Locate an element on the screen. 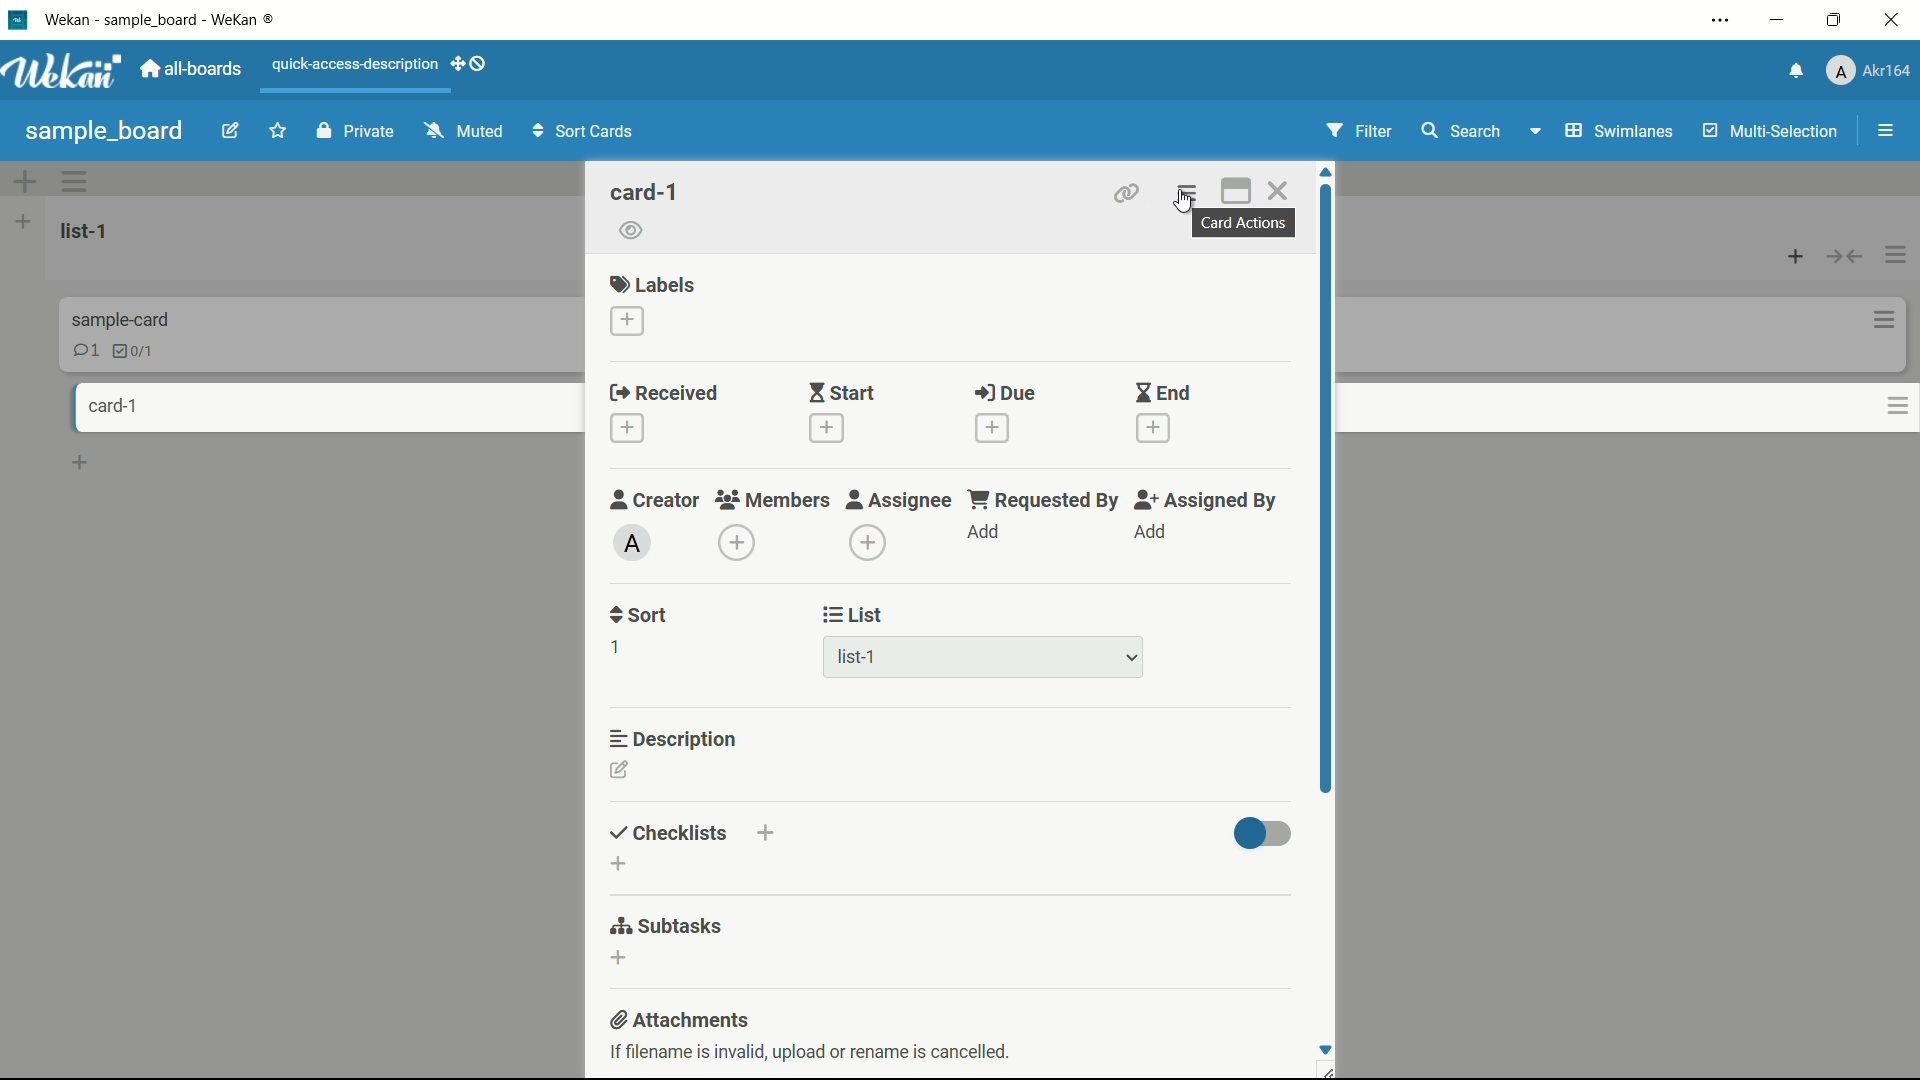 The height and width of the screenshot is (1080, 1920). add card is located at coordinates (82, 463).